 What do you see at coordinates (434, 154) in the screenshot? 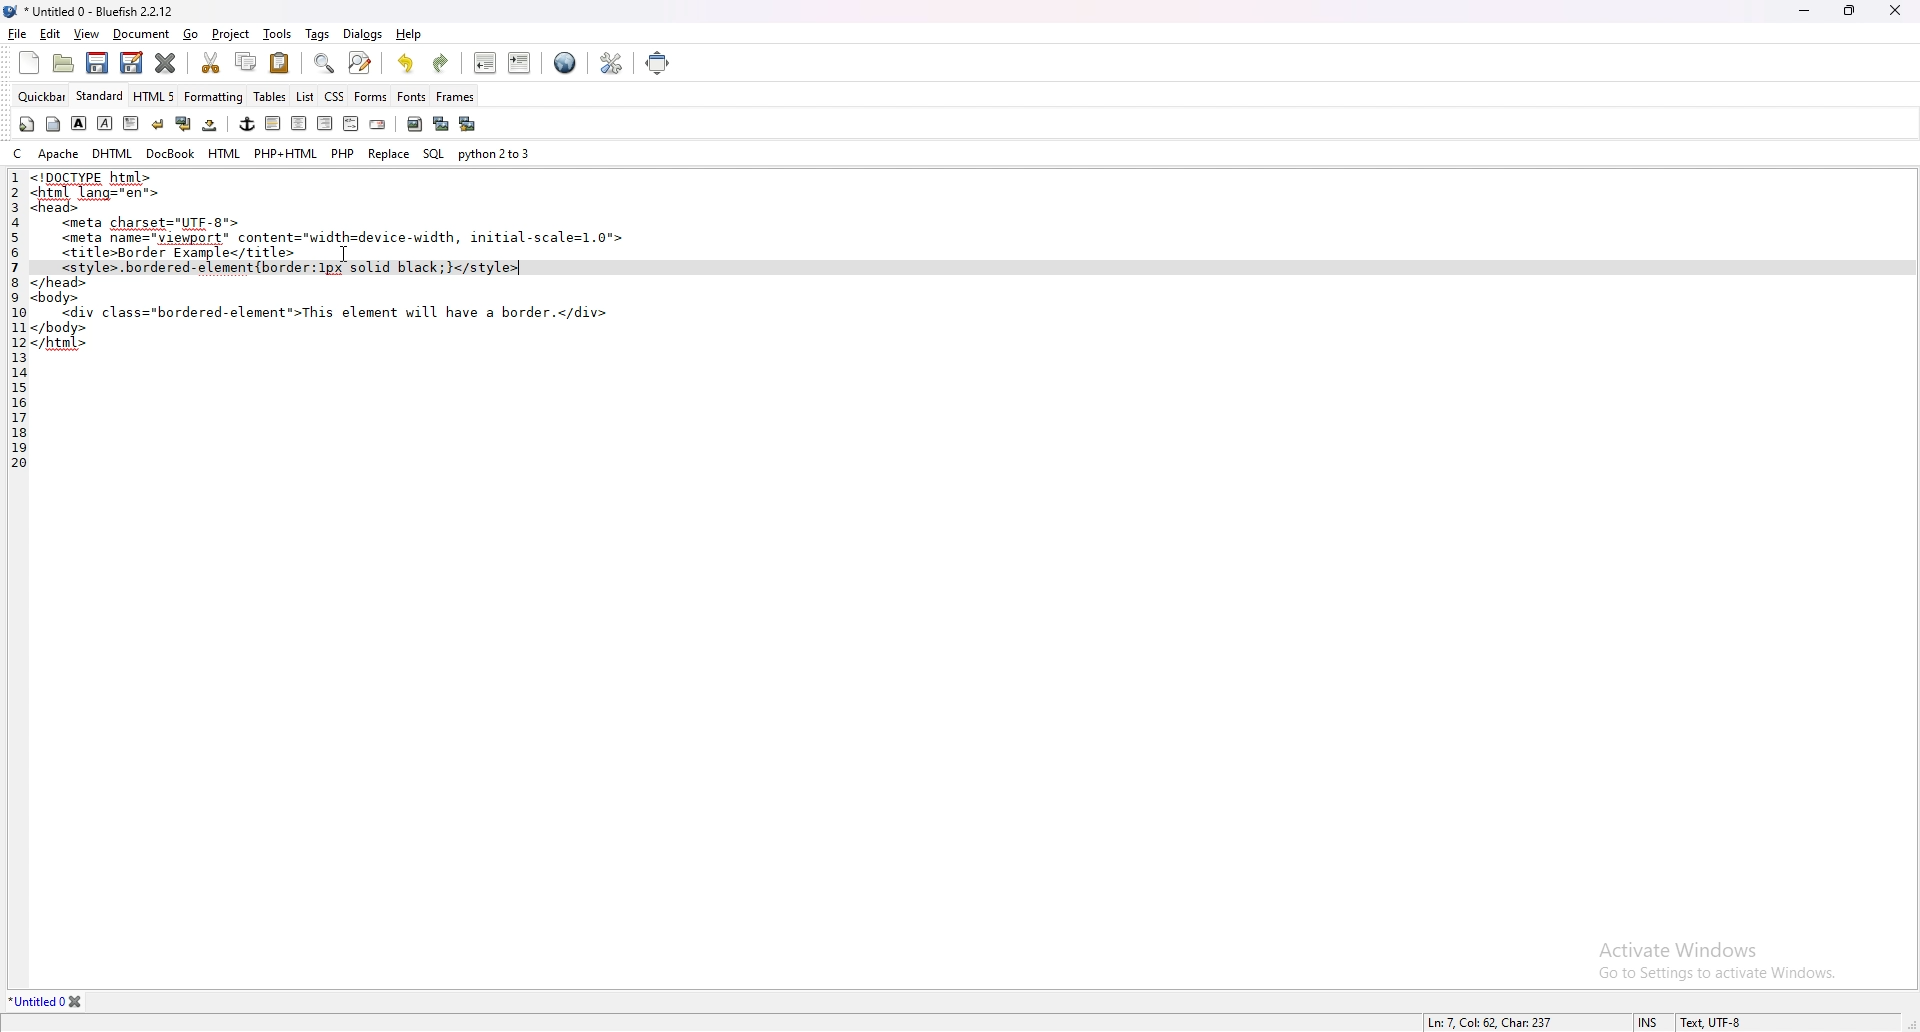
I see `sql` at bounding box center [434, 154].